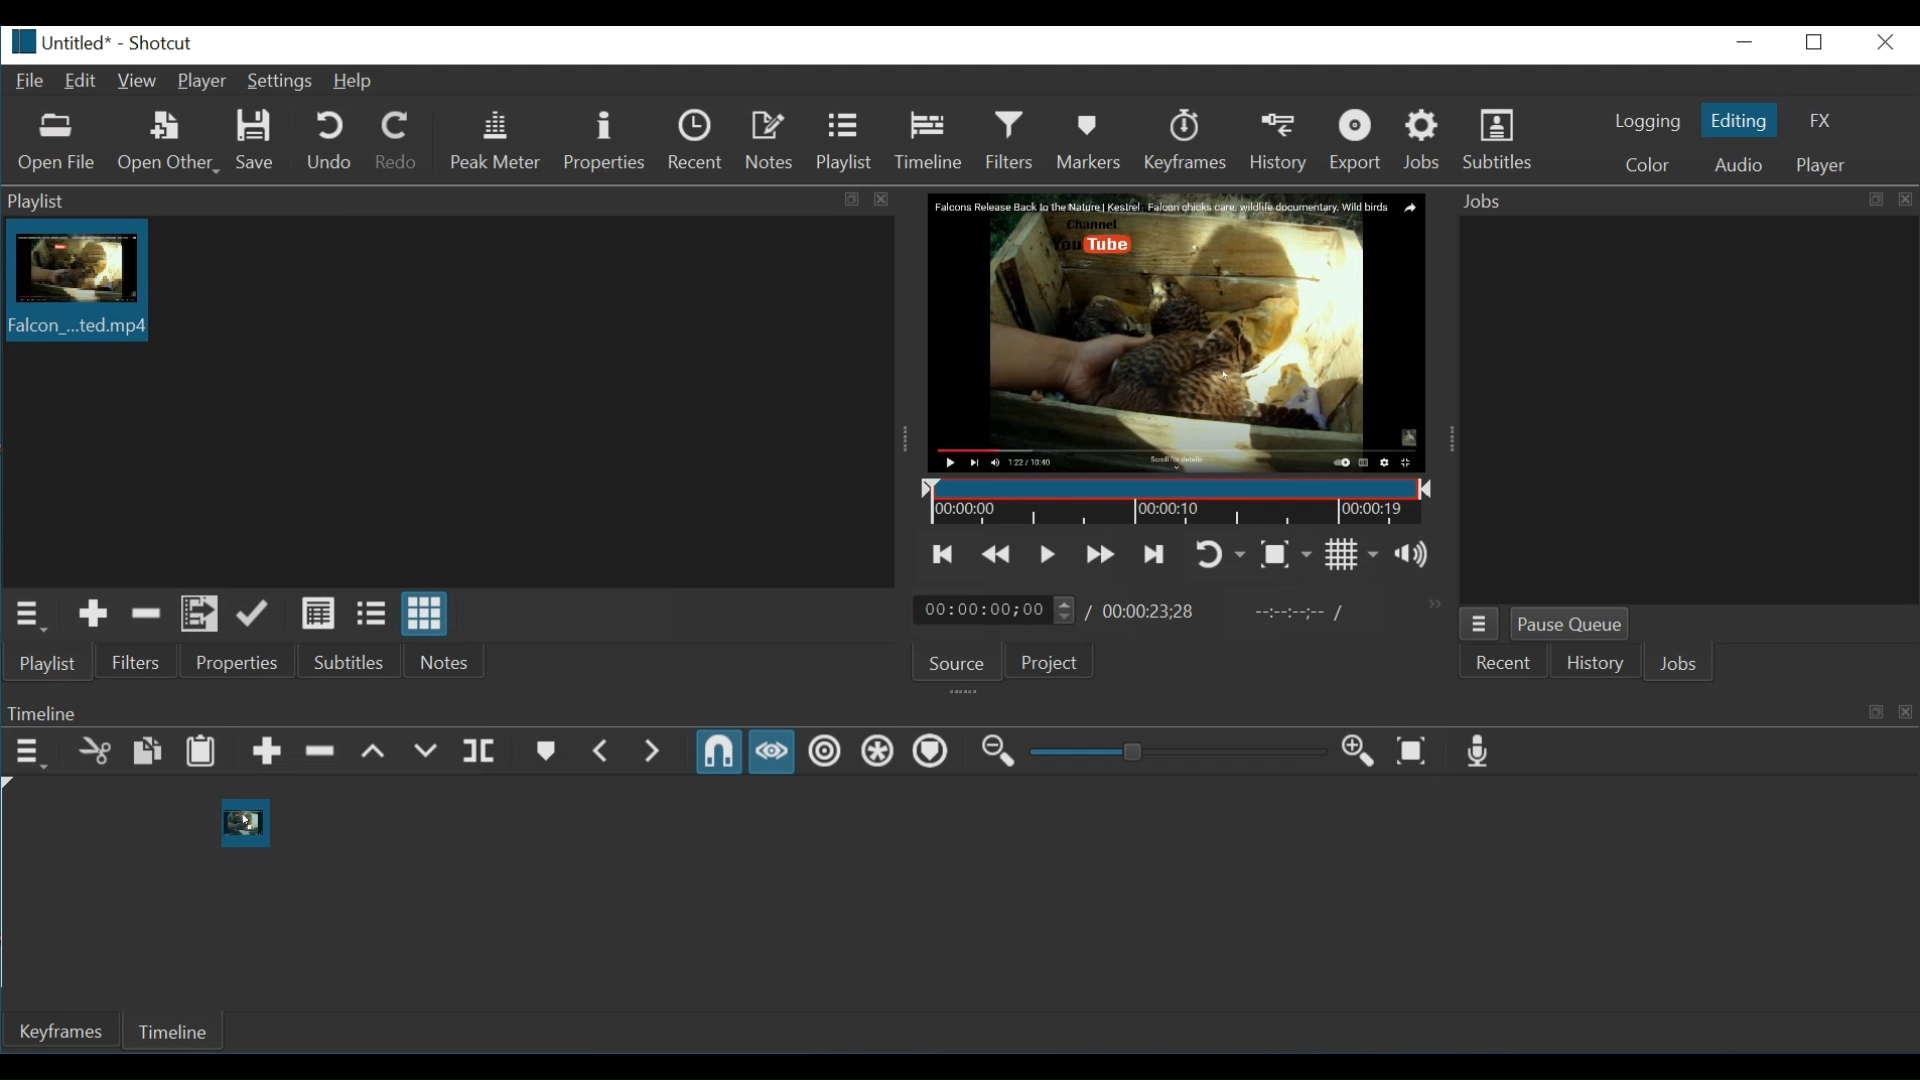 This screenshot has height=1080, width=1920. I want to click on Minimize, so click(1747, 42).